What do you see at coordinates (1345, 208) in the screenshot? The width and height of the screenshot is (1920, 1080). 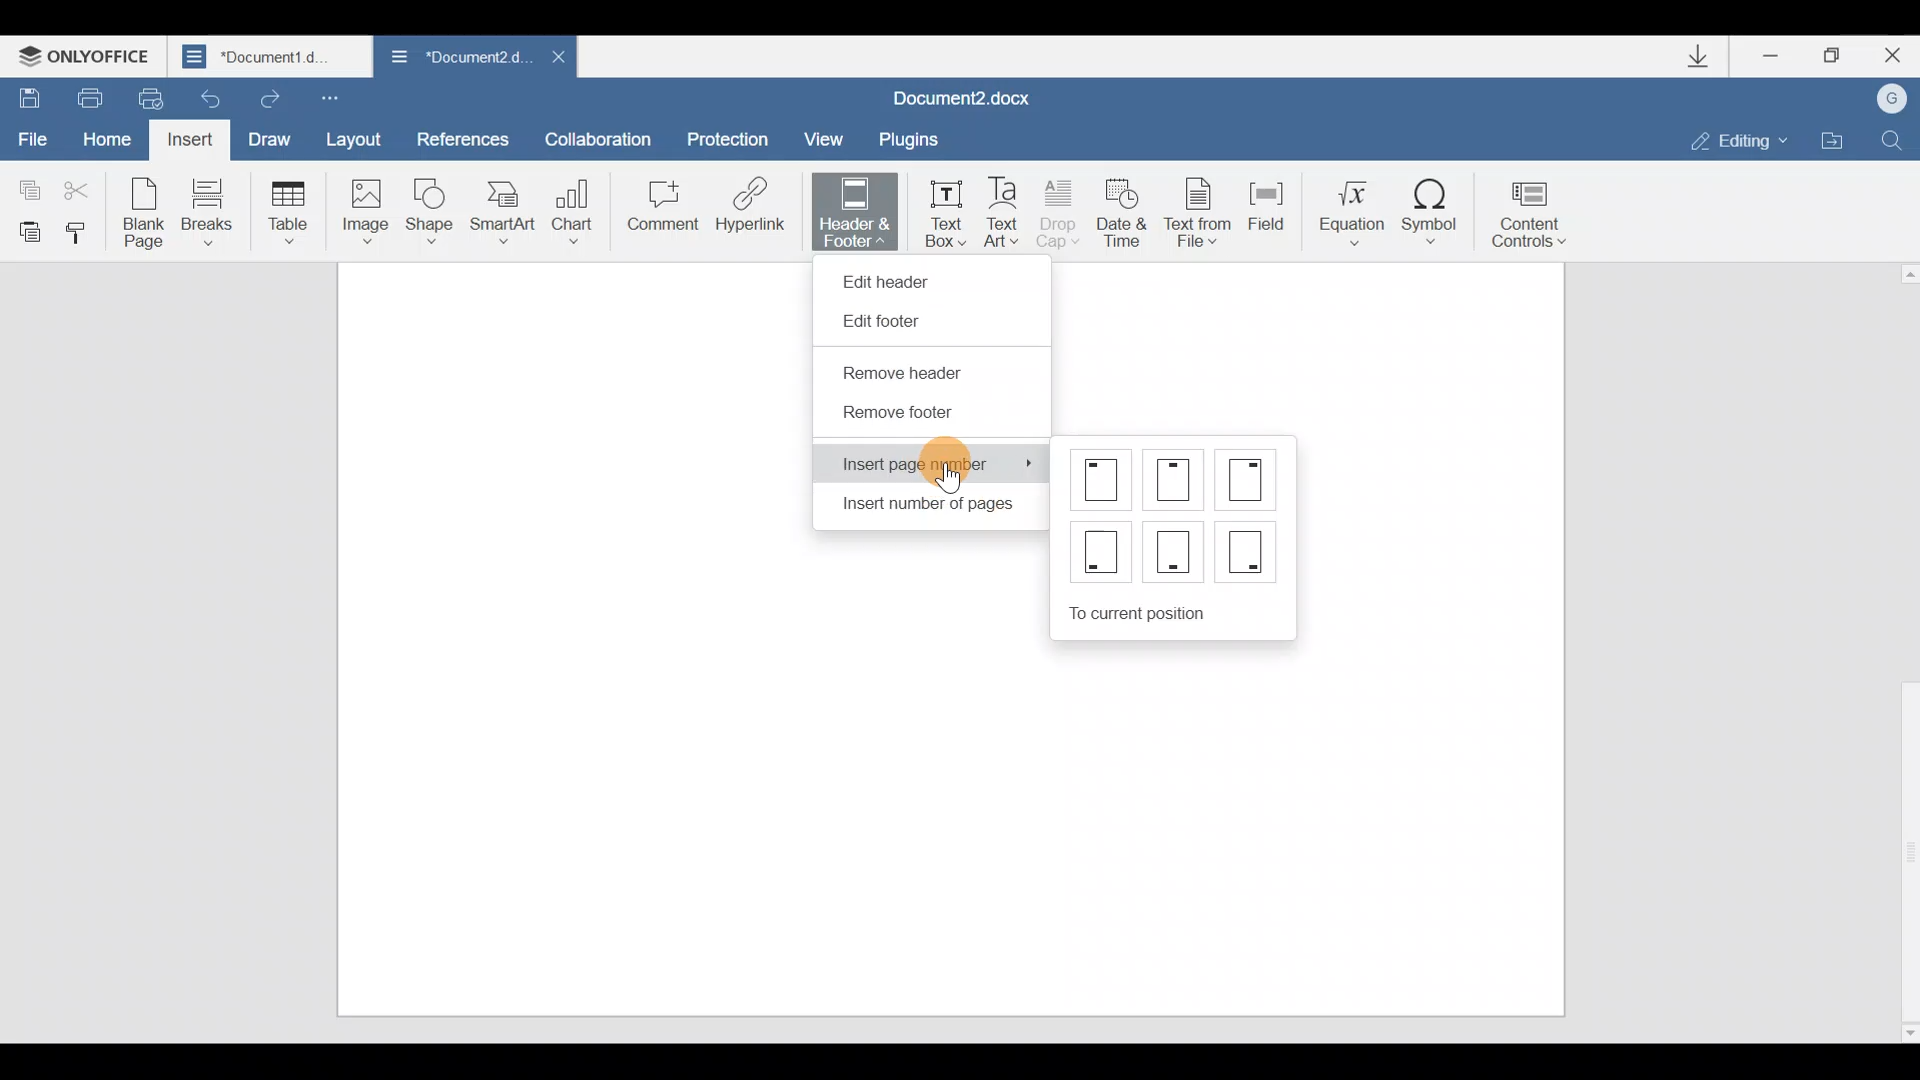 I see `Equation` at bounding box center [1345, 208].